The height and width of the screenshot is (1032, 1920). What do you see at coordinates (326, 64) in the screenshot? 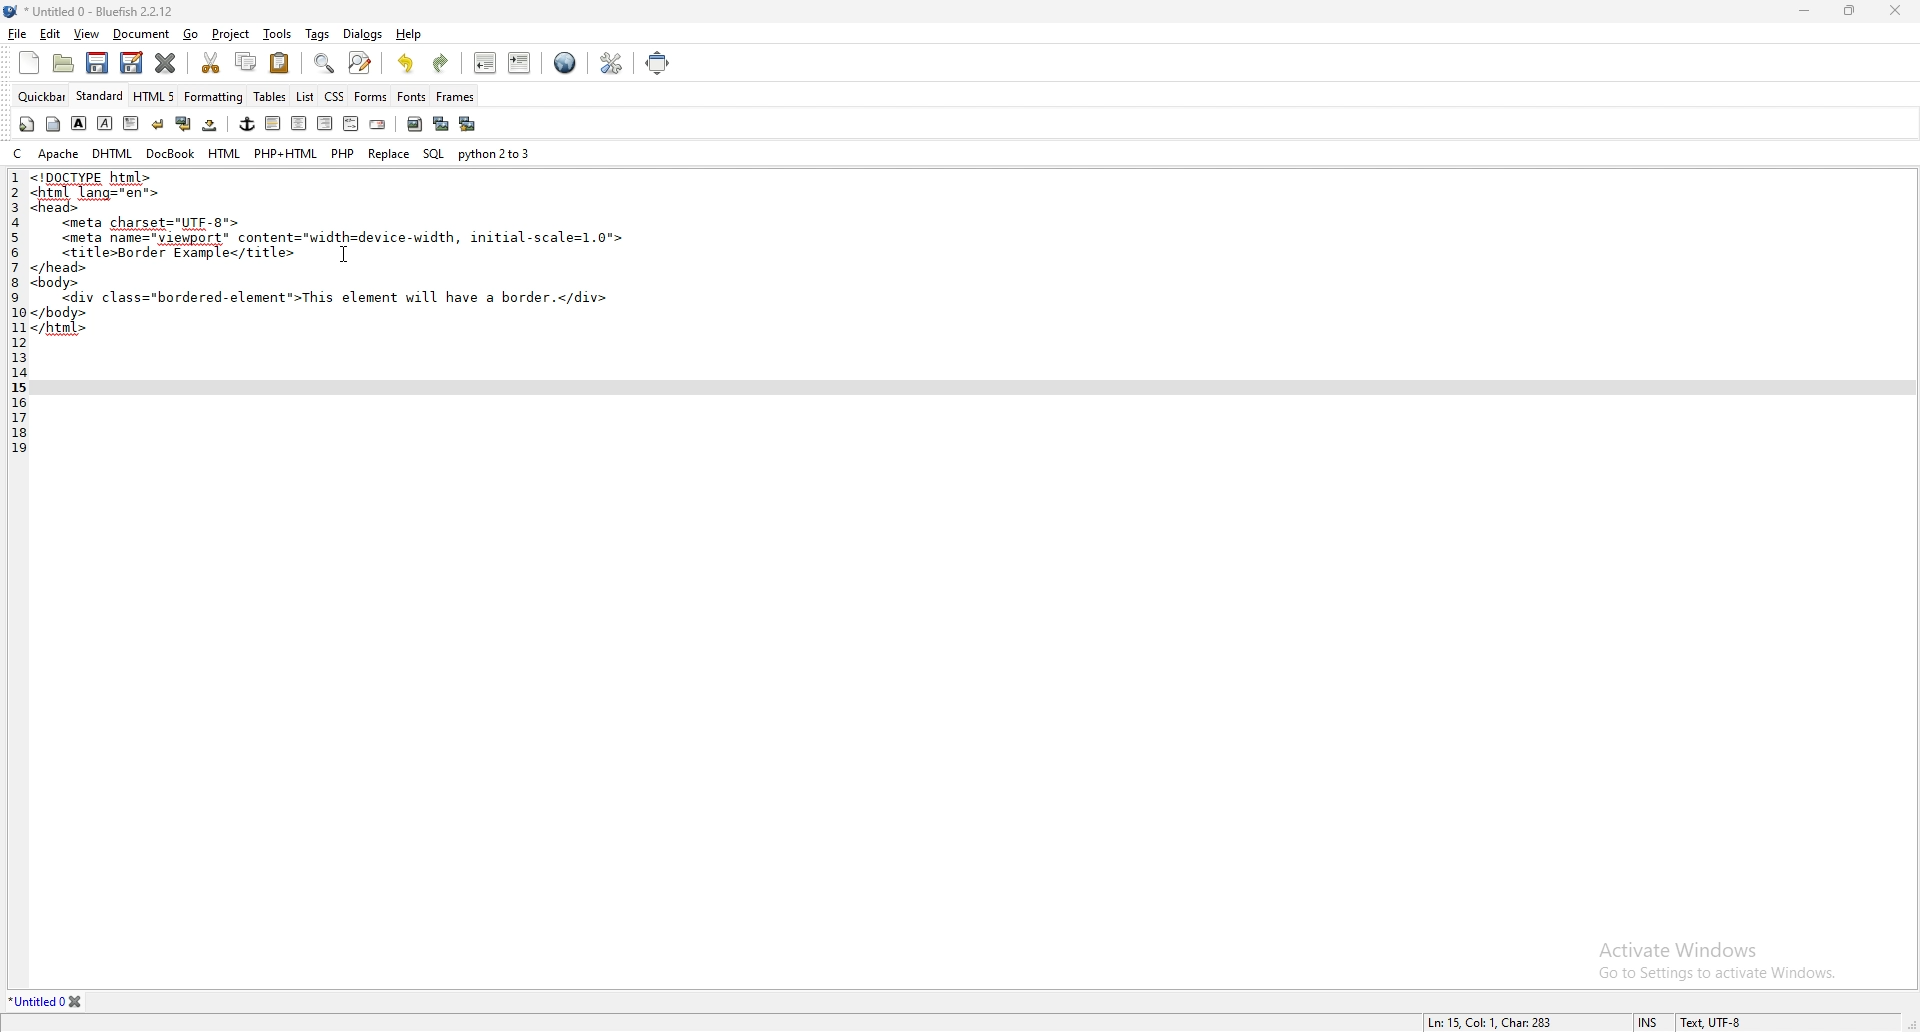
I see `show find bar` at bounding box center [326, 64].